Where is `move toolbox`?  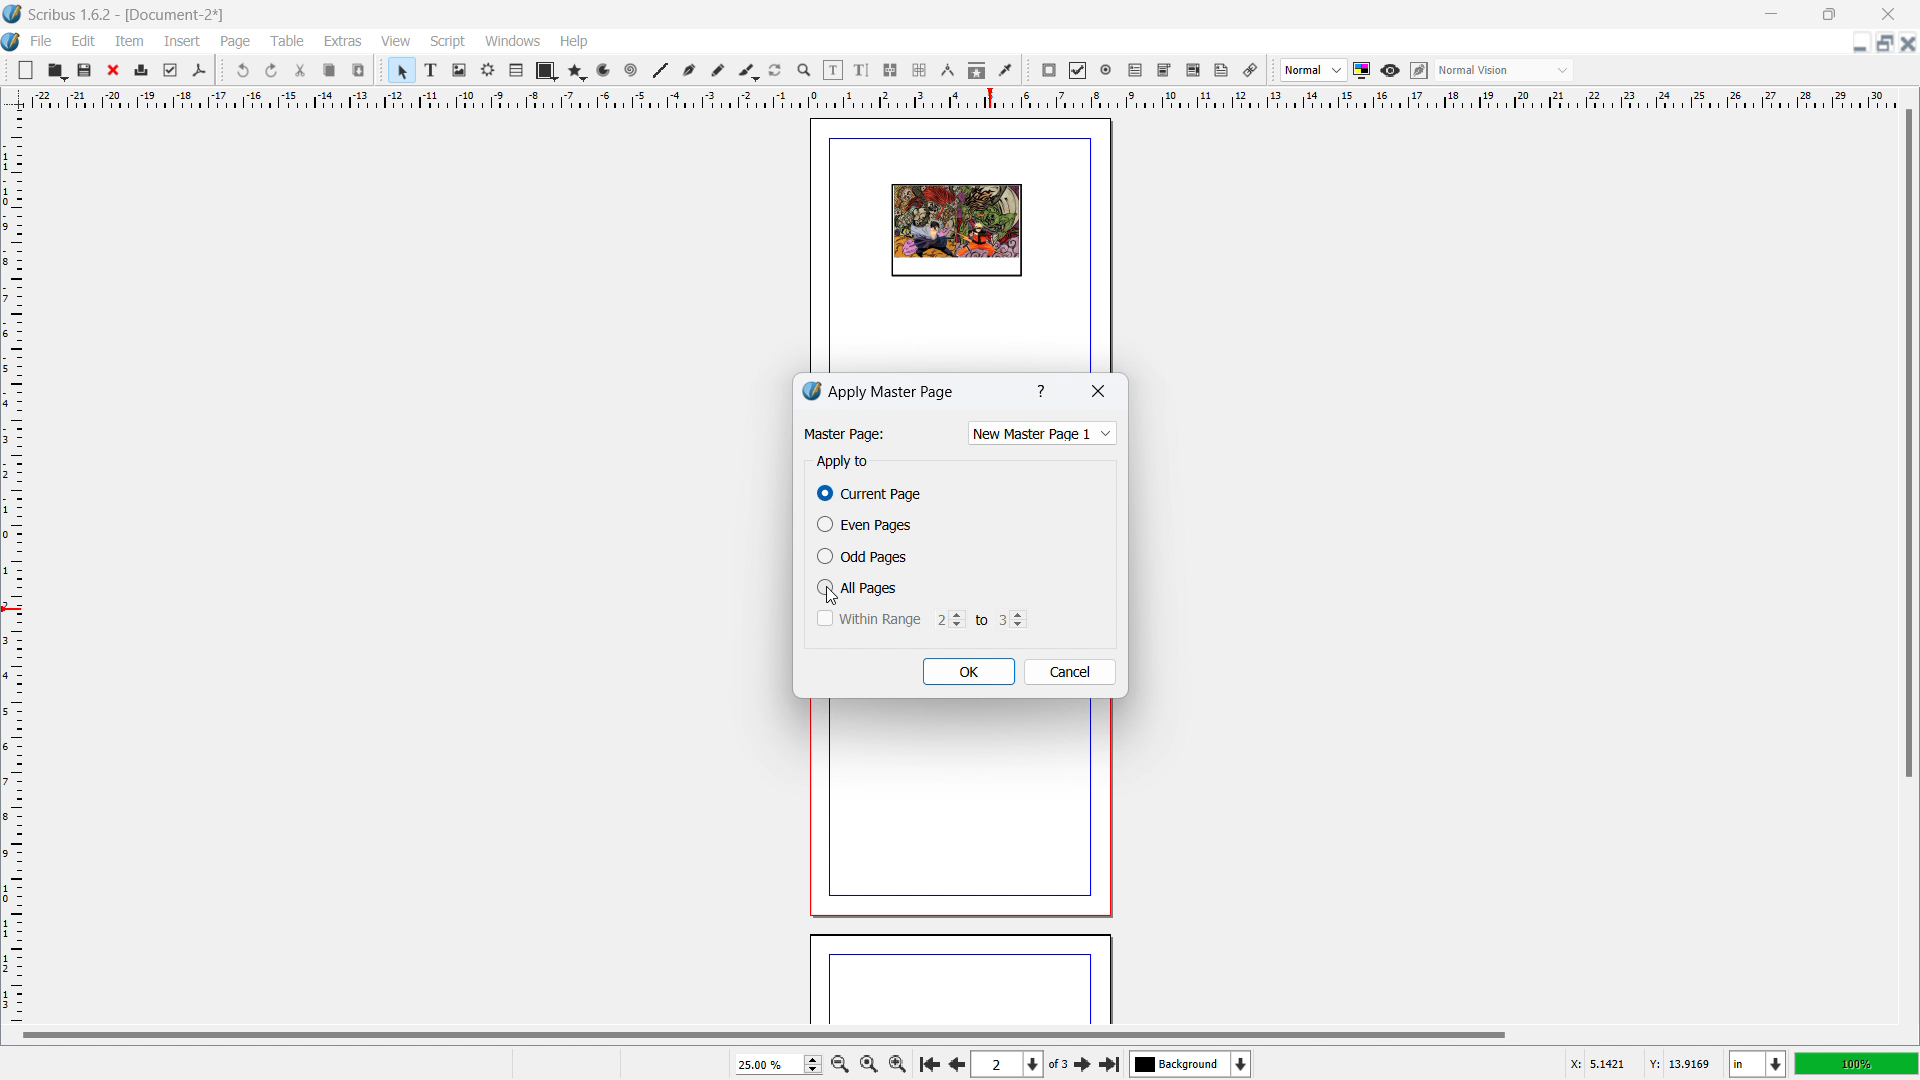
move toolbox is located at coordinates (1028, 71).